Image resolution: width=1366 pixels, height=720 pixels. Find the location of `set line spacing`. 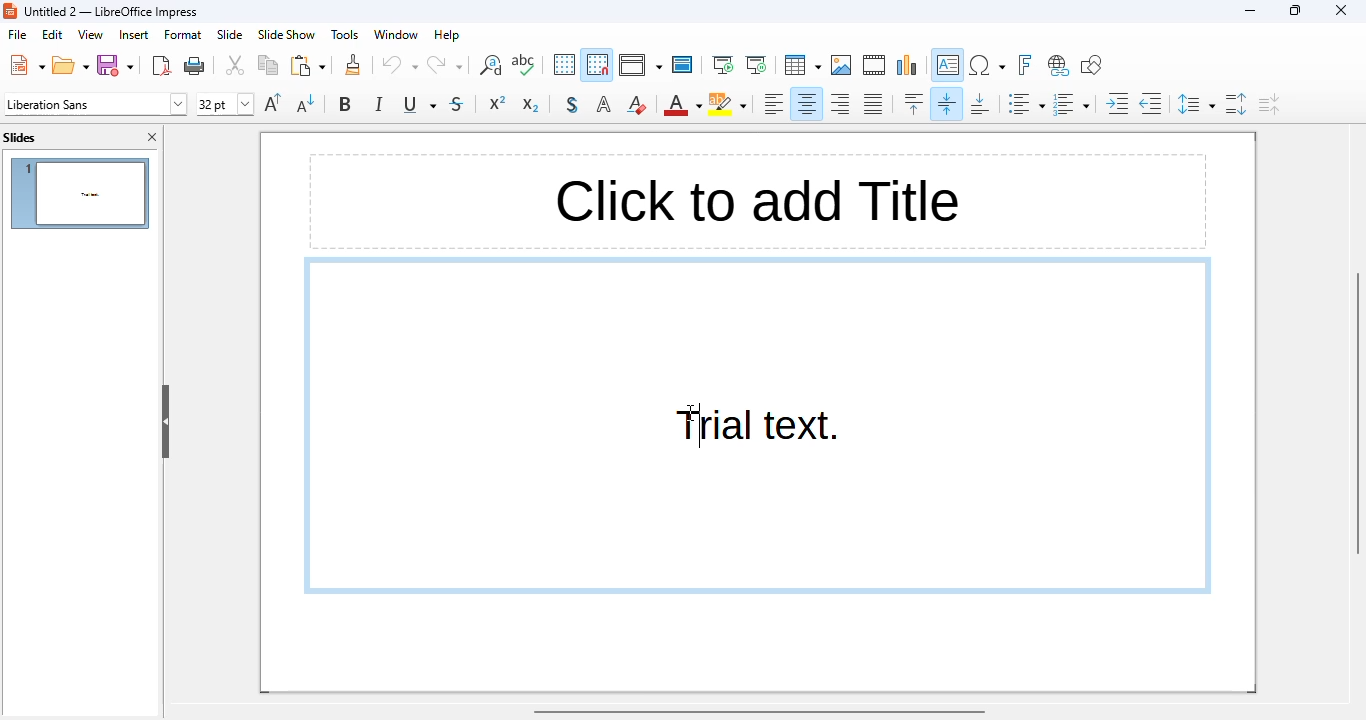

set line spacing is located at coordinates (1196, 104).